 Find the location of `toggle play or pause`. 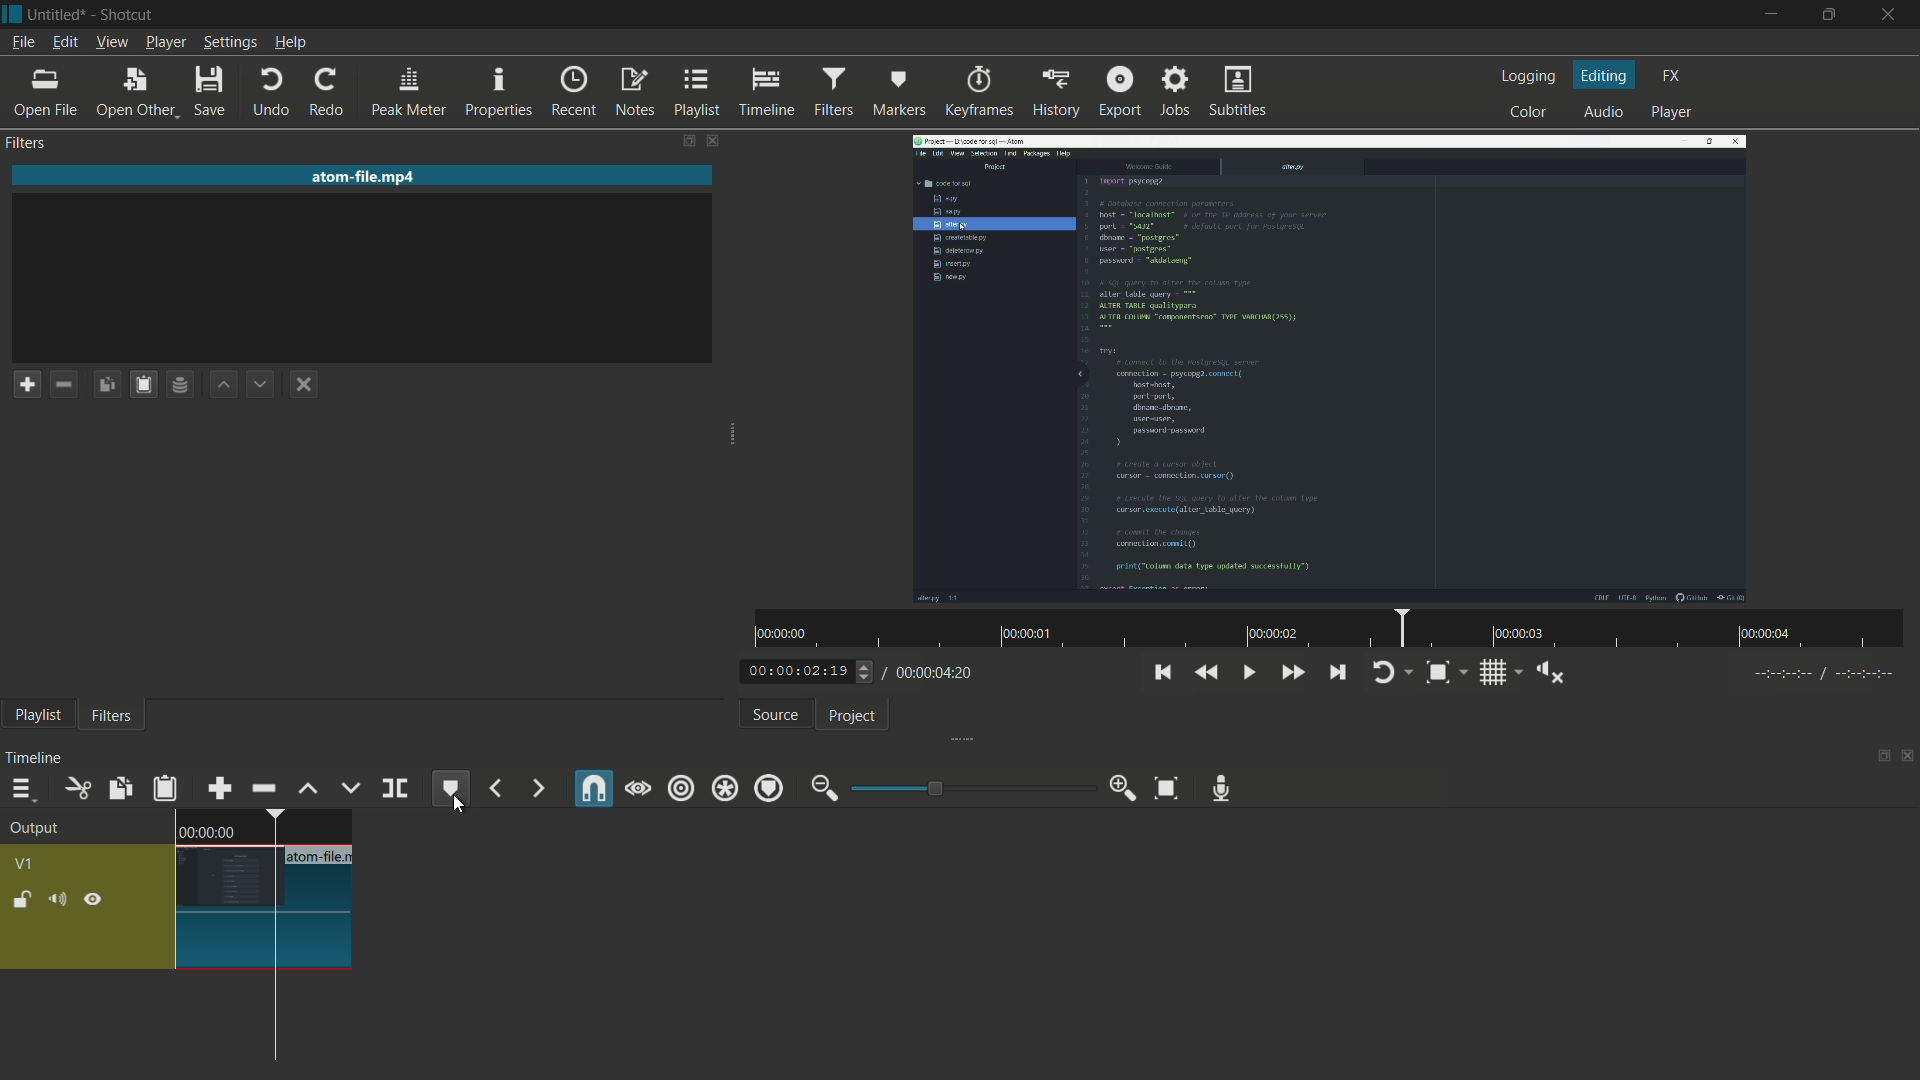

toggle play or pause is located at coordinates (1246, 672).